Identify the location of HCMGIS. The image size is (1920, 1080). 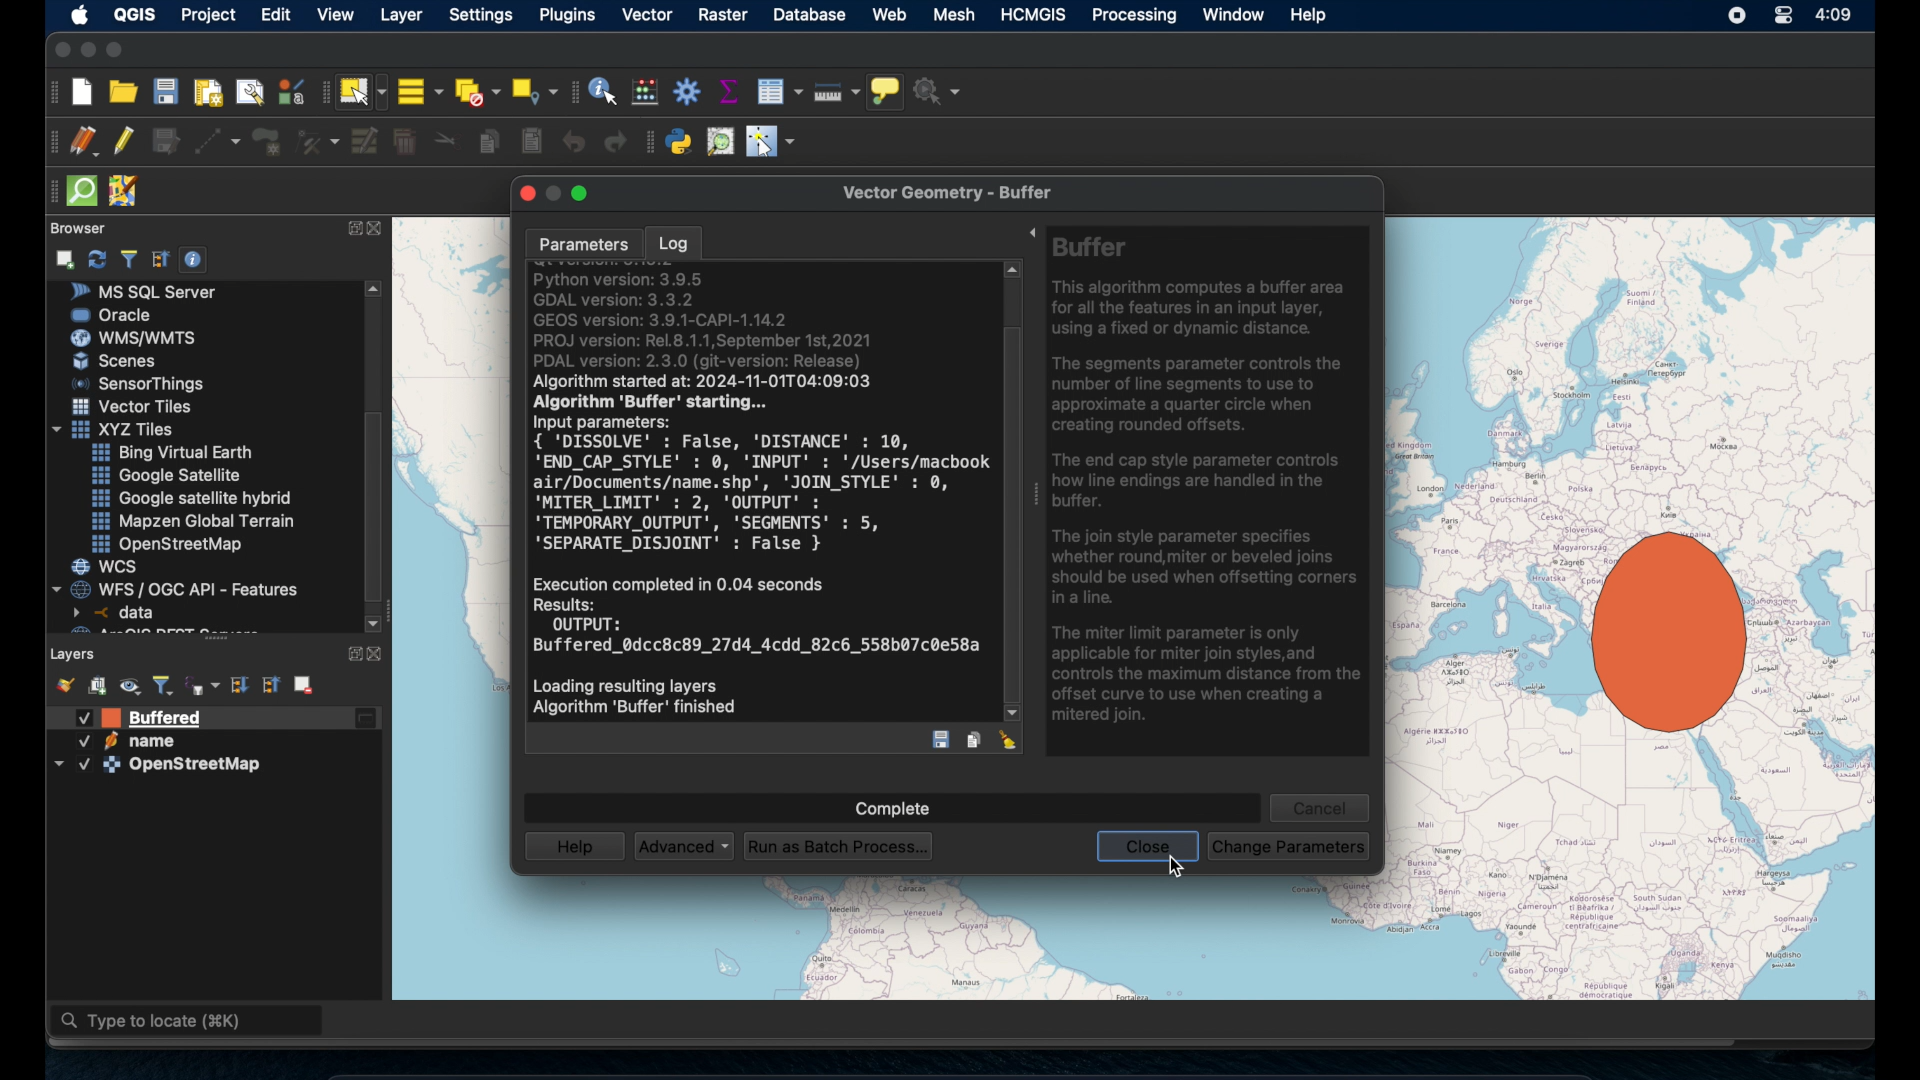
(1036, 15).